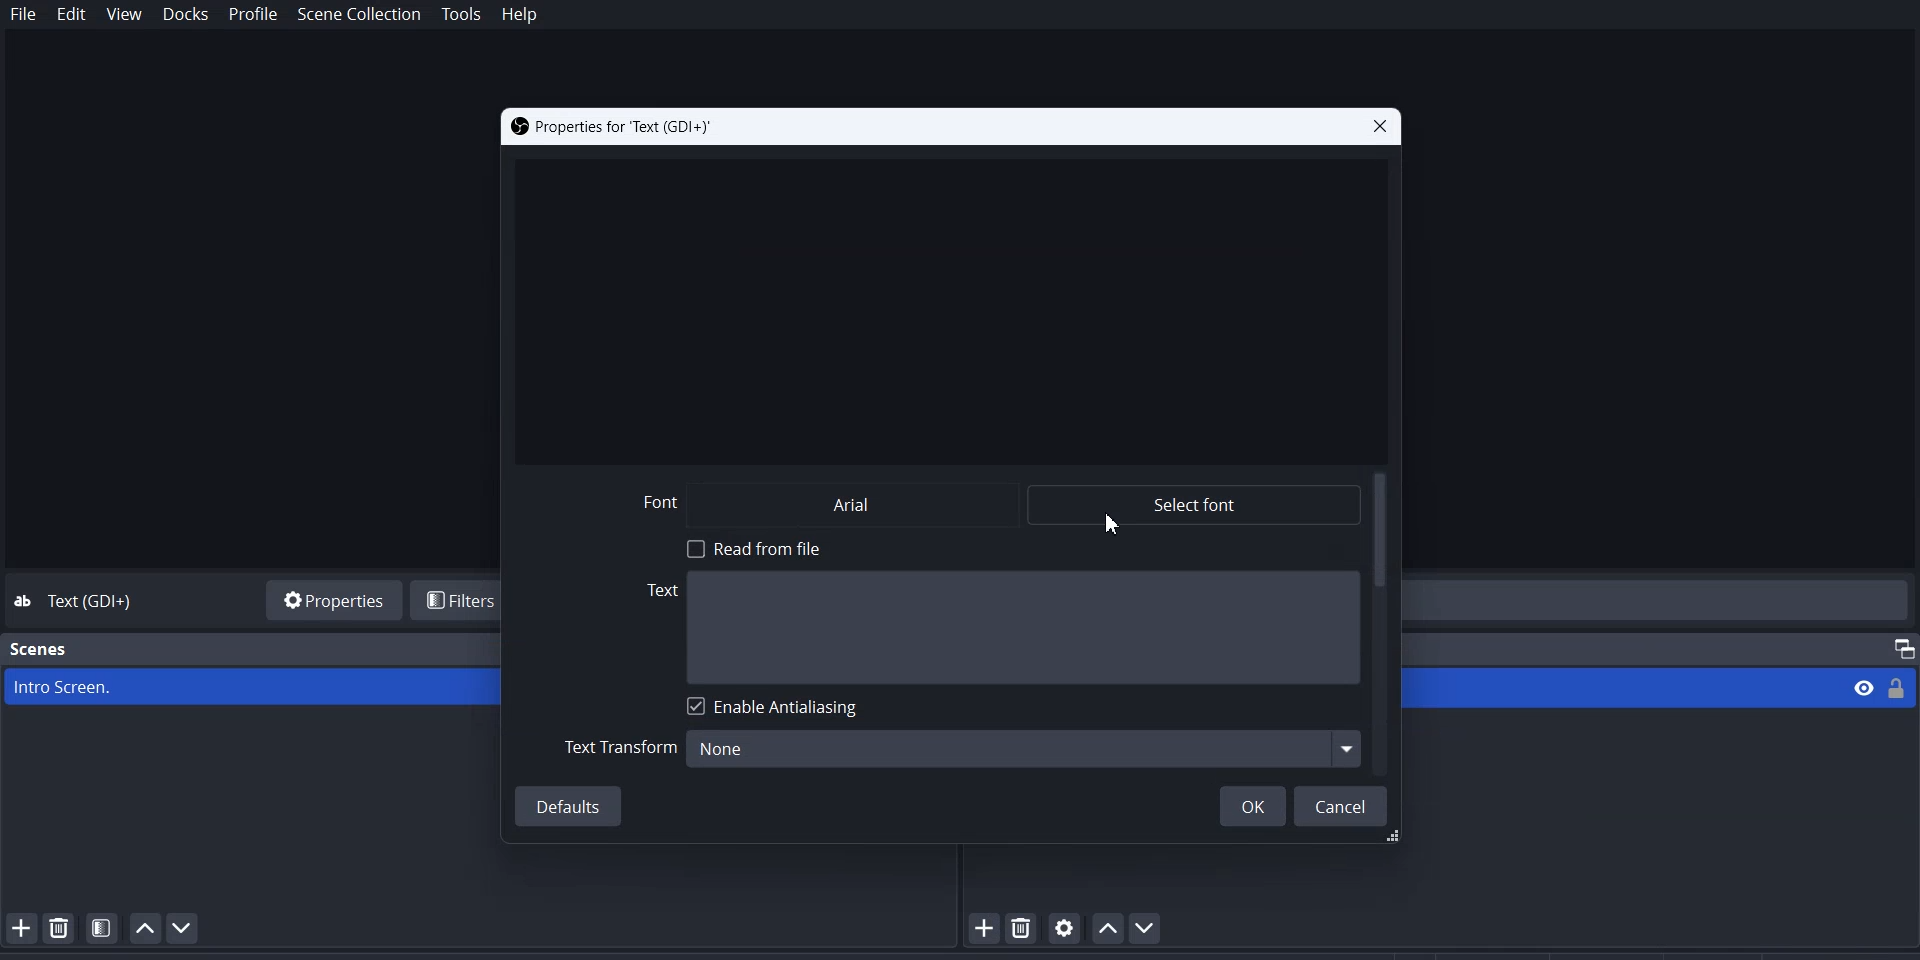 Image resolution: width=1920 pixels, height=960 pixels. I want to click on Open Scene Filter, so click(102, 926).